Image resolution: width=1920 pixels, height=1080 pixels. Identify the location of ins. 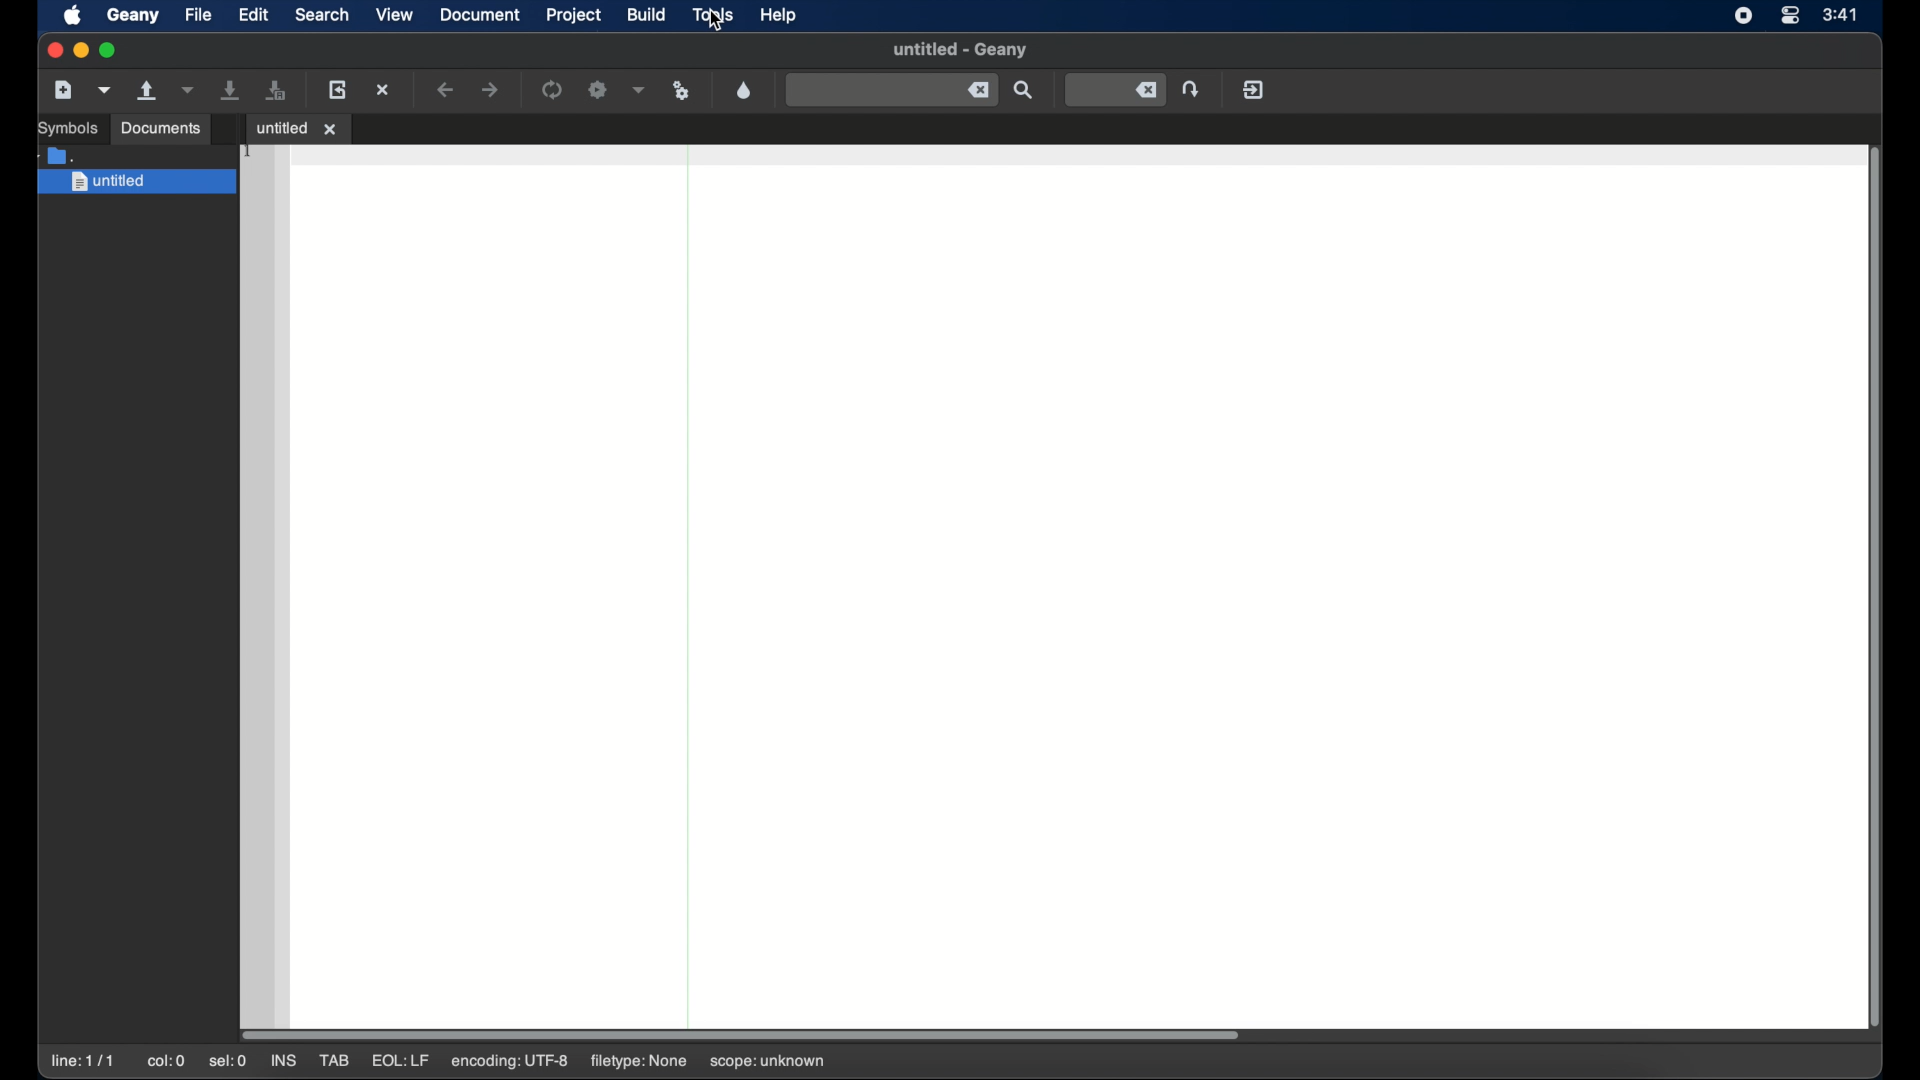
(286, 1061).